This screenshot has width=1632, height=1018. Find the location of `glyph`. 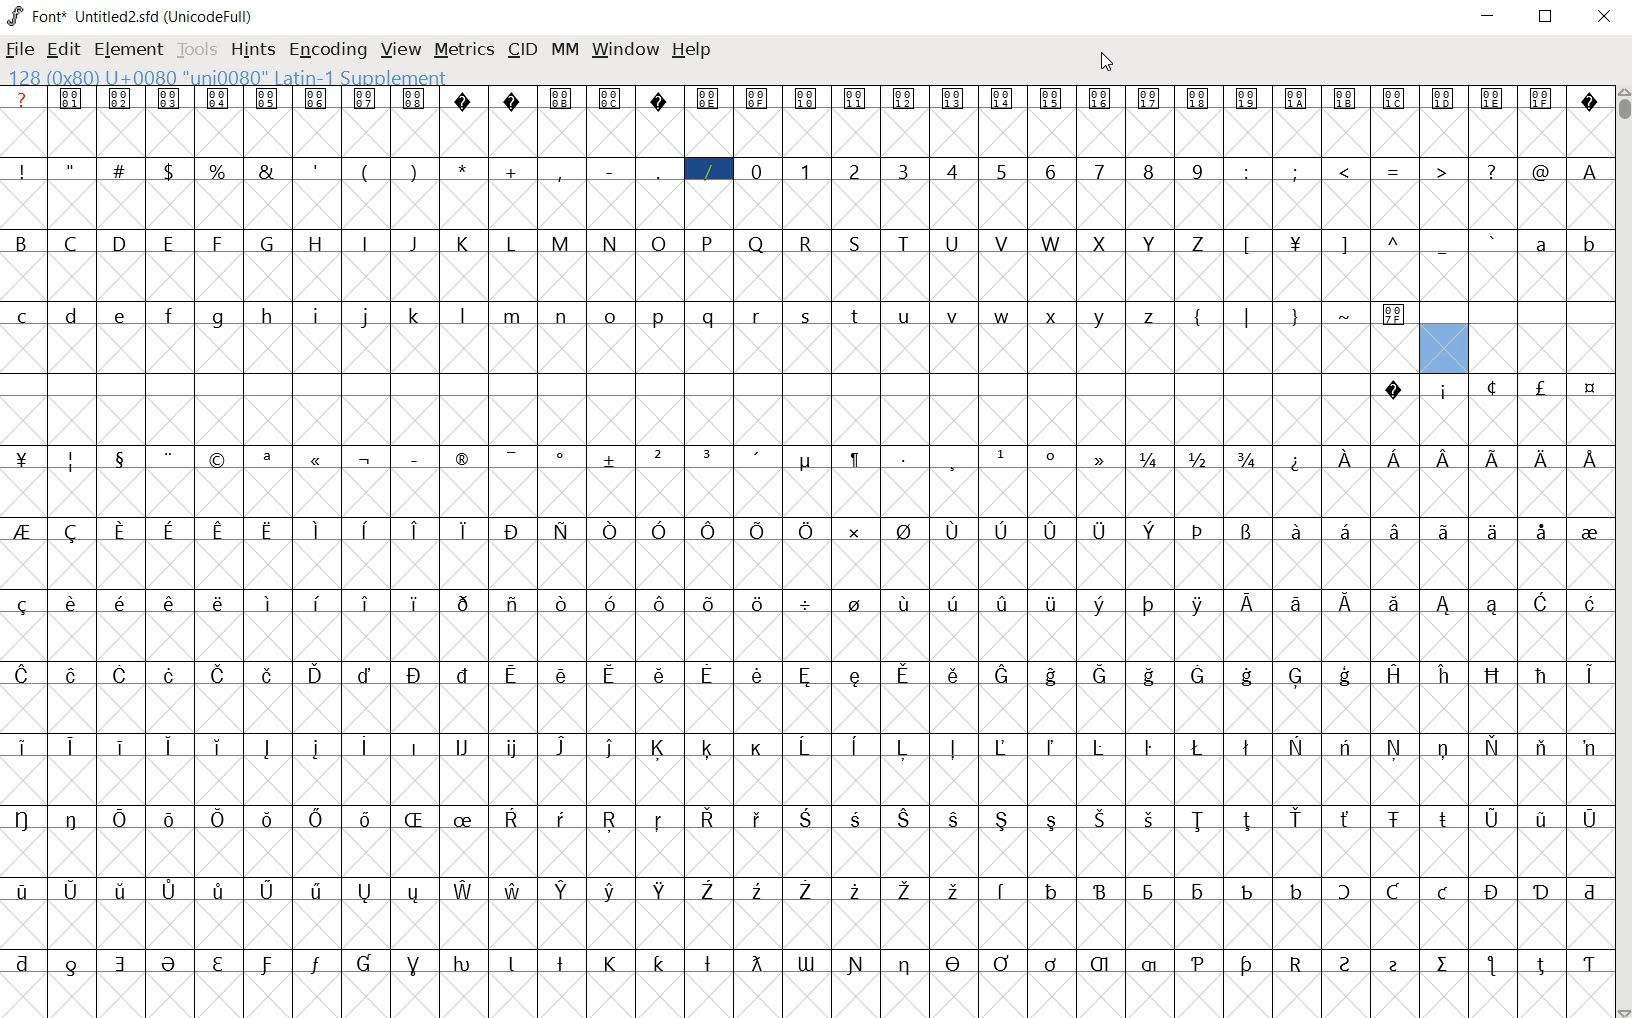

glyph is located at coordinates (1394, 966).